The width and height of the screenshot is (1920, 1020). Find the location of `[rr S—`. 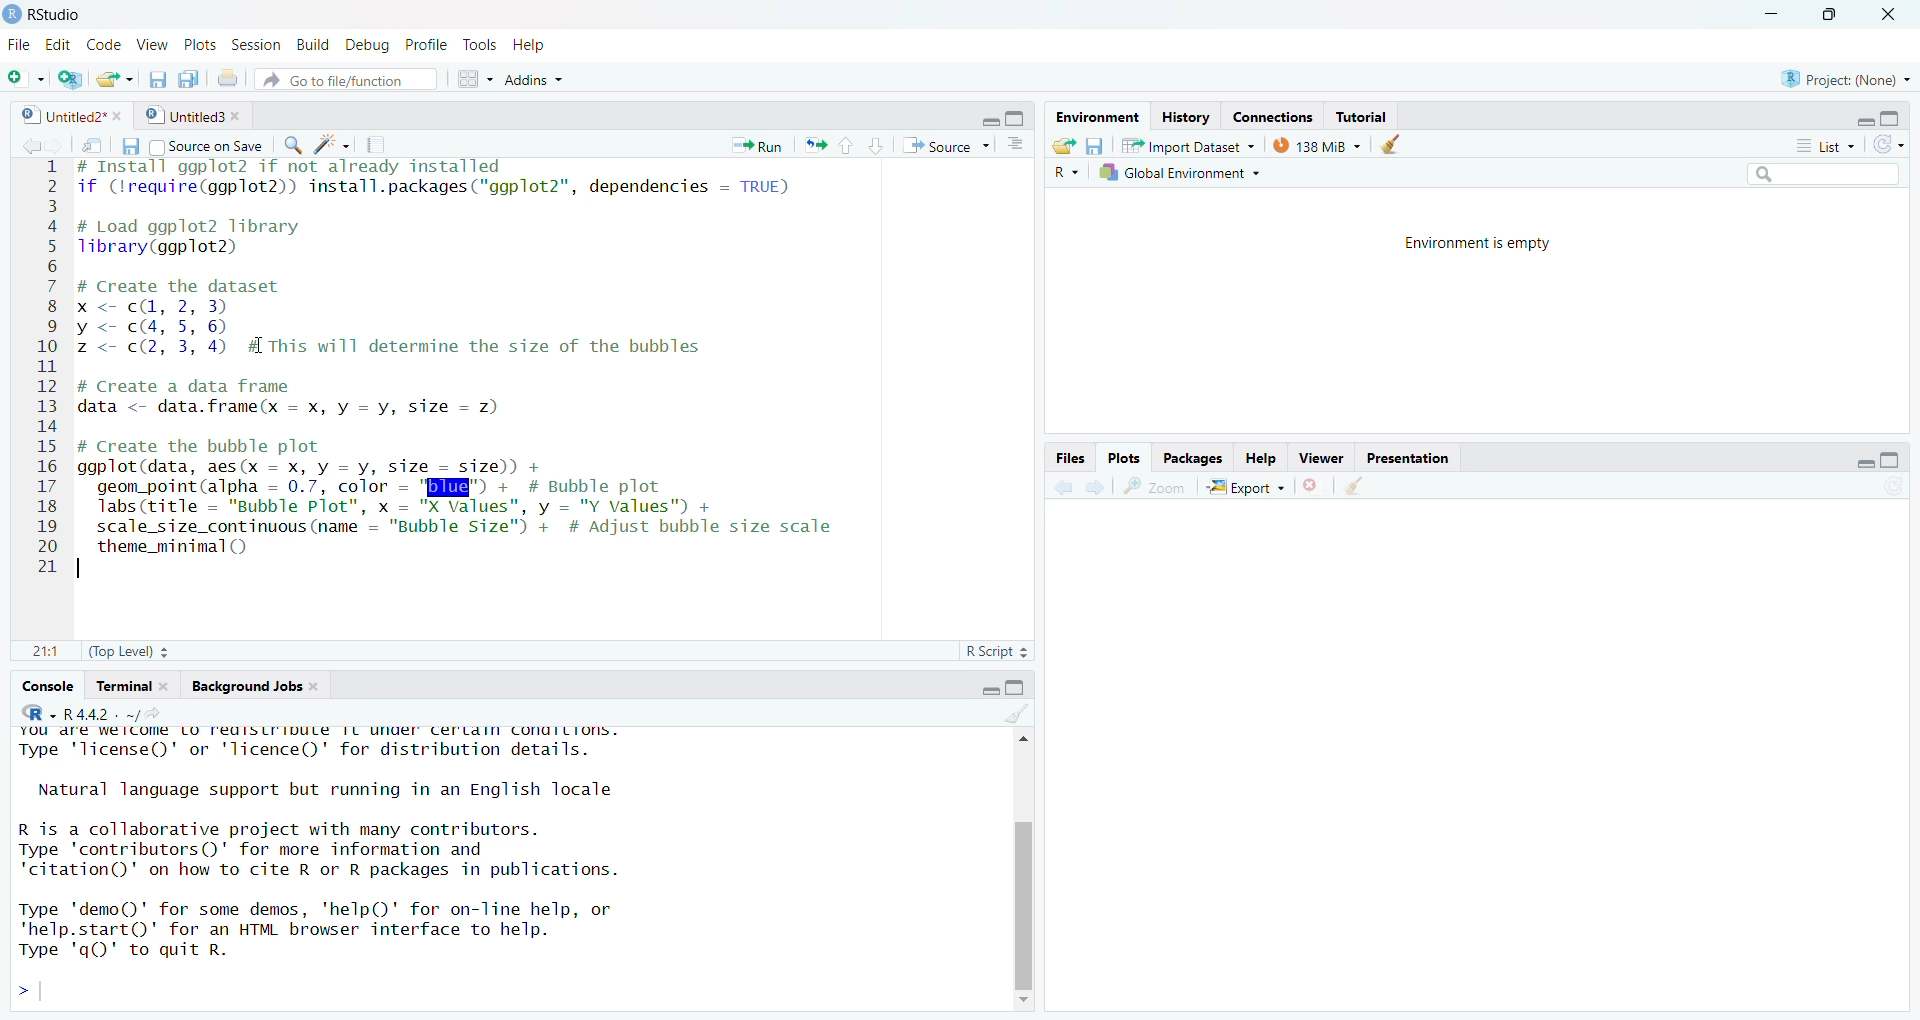

[rr S— is located at coordinates (1094, 112).